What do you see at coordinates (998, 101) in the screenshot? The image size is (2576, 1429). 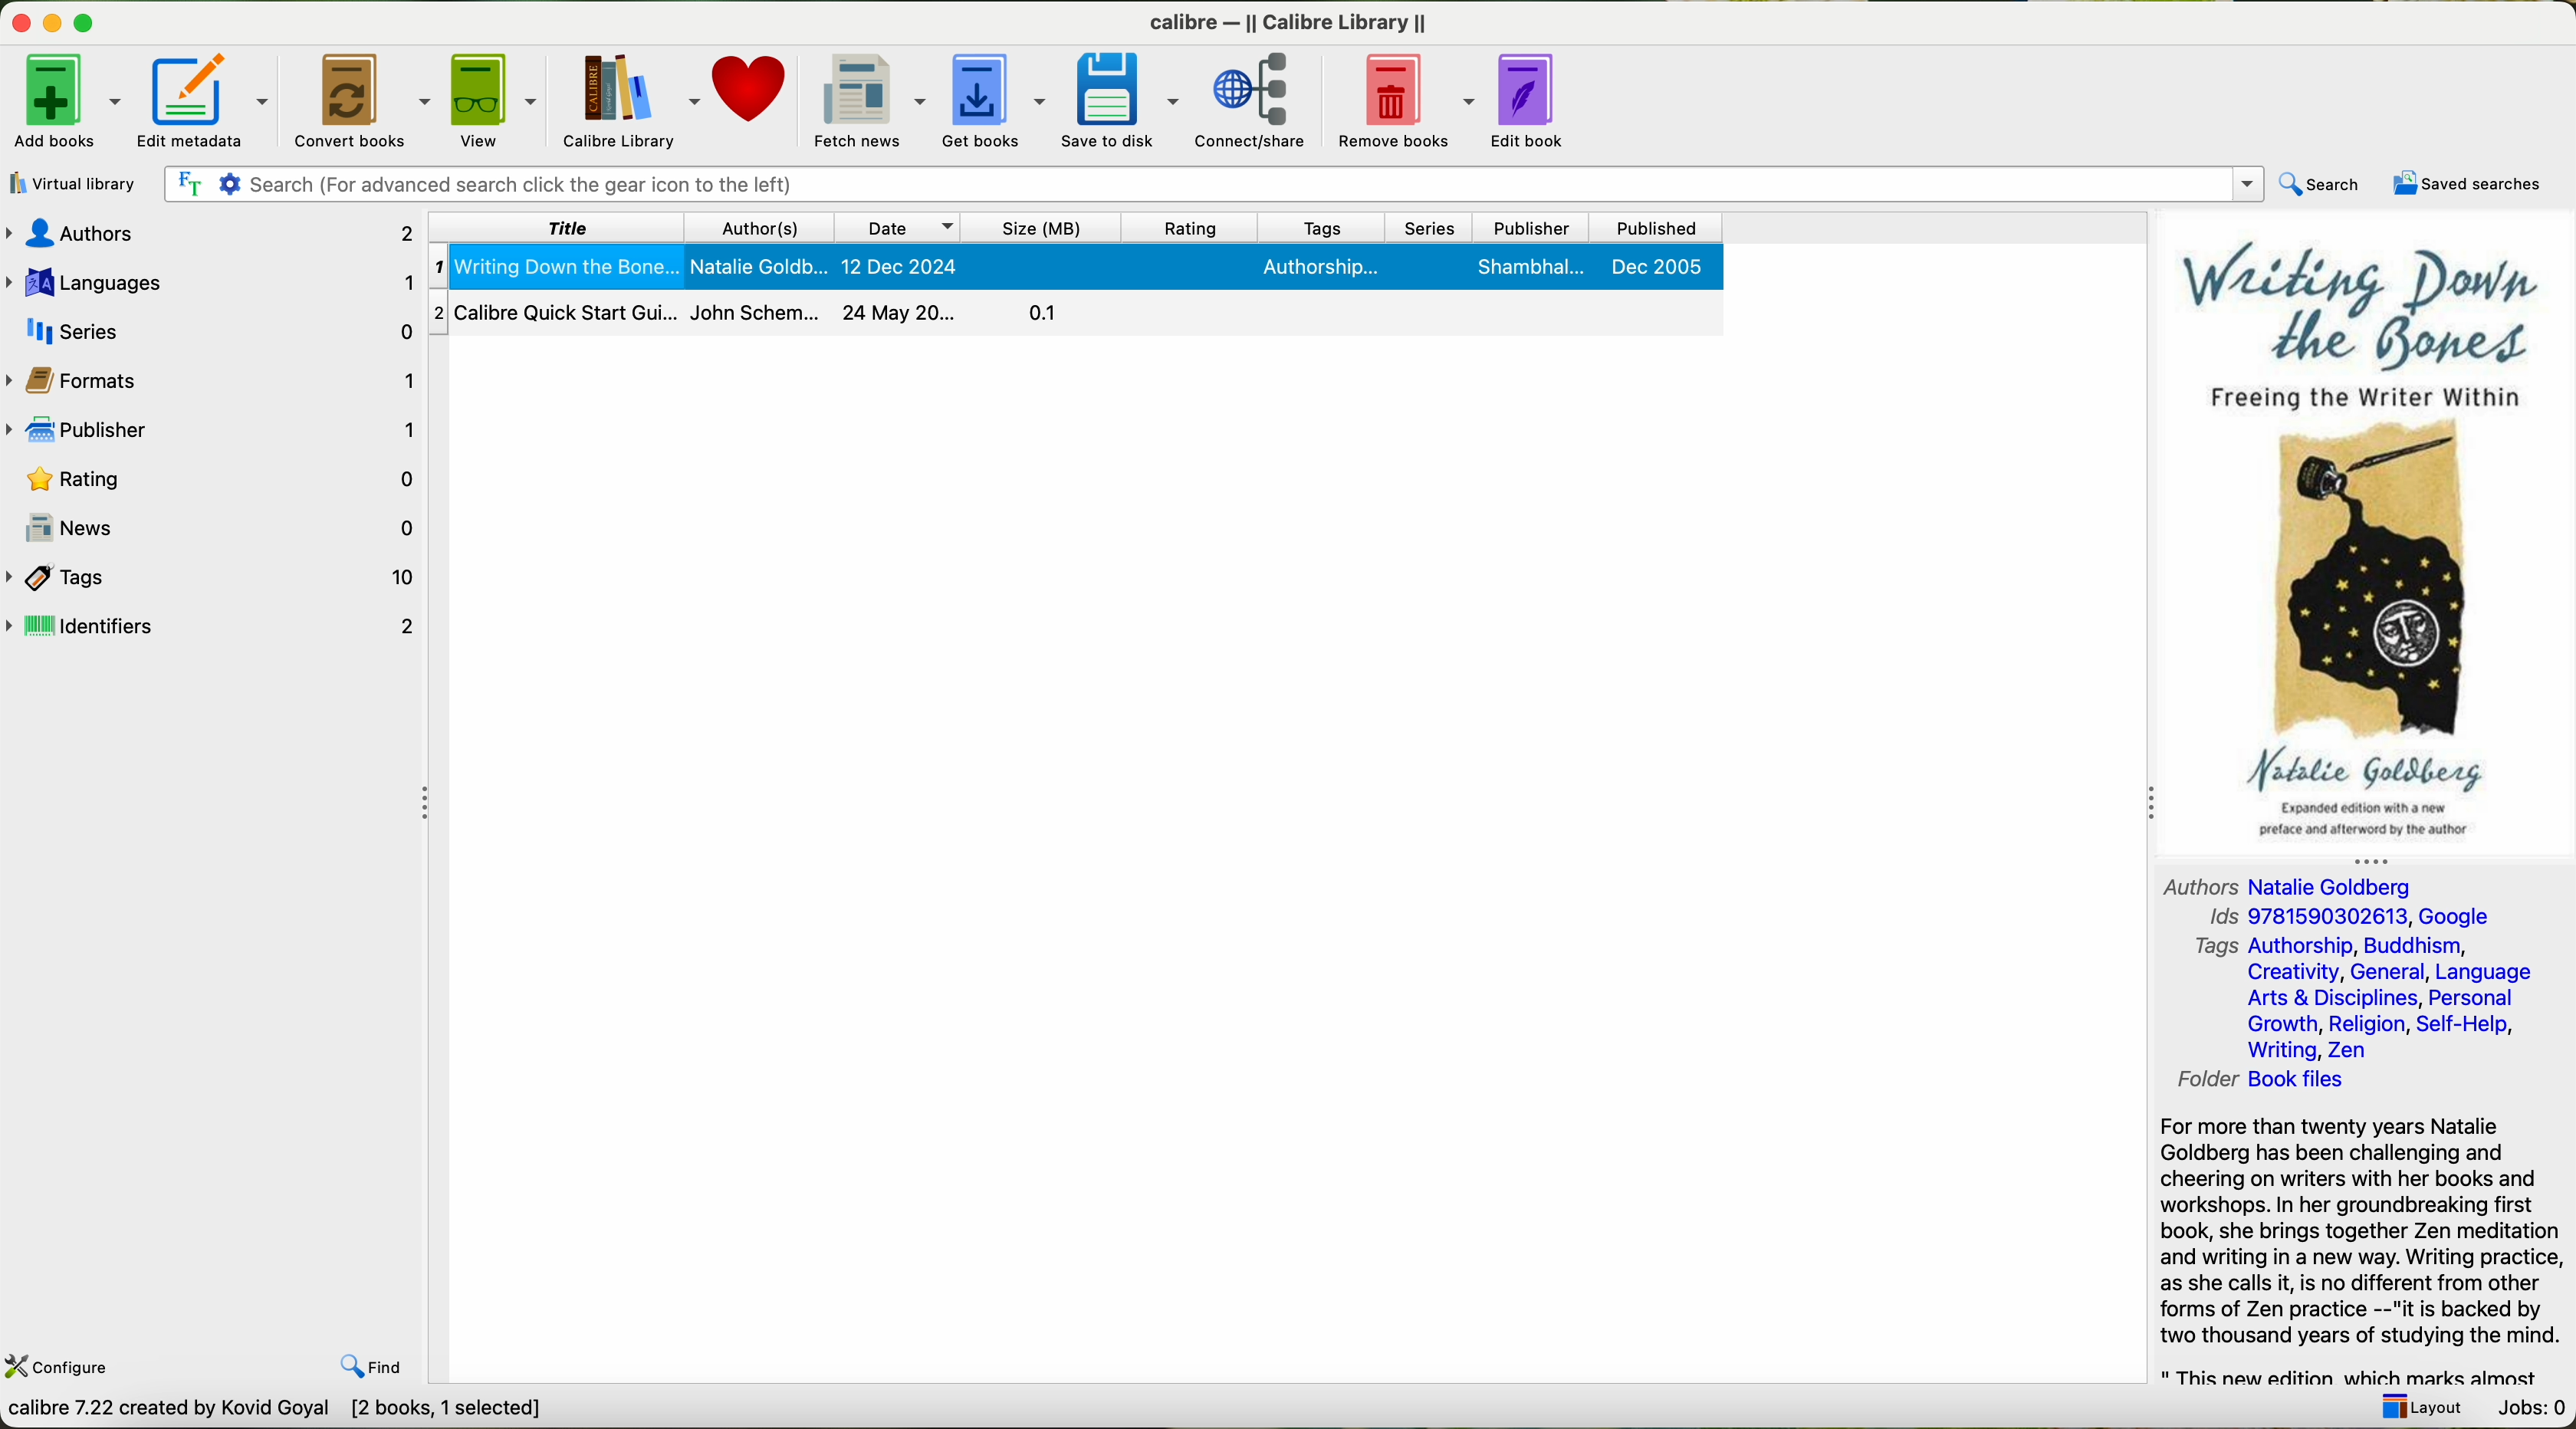 I see `get books` at bounding box center [998, 101].